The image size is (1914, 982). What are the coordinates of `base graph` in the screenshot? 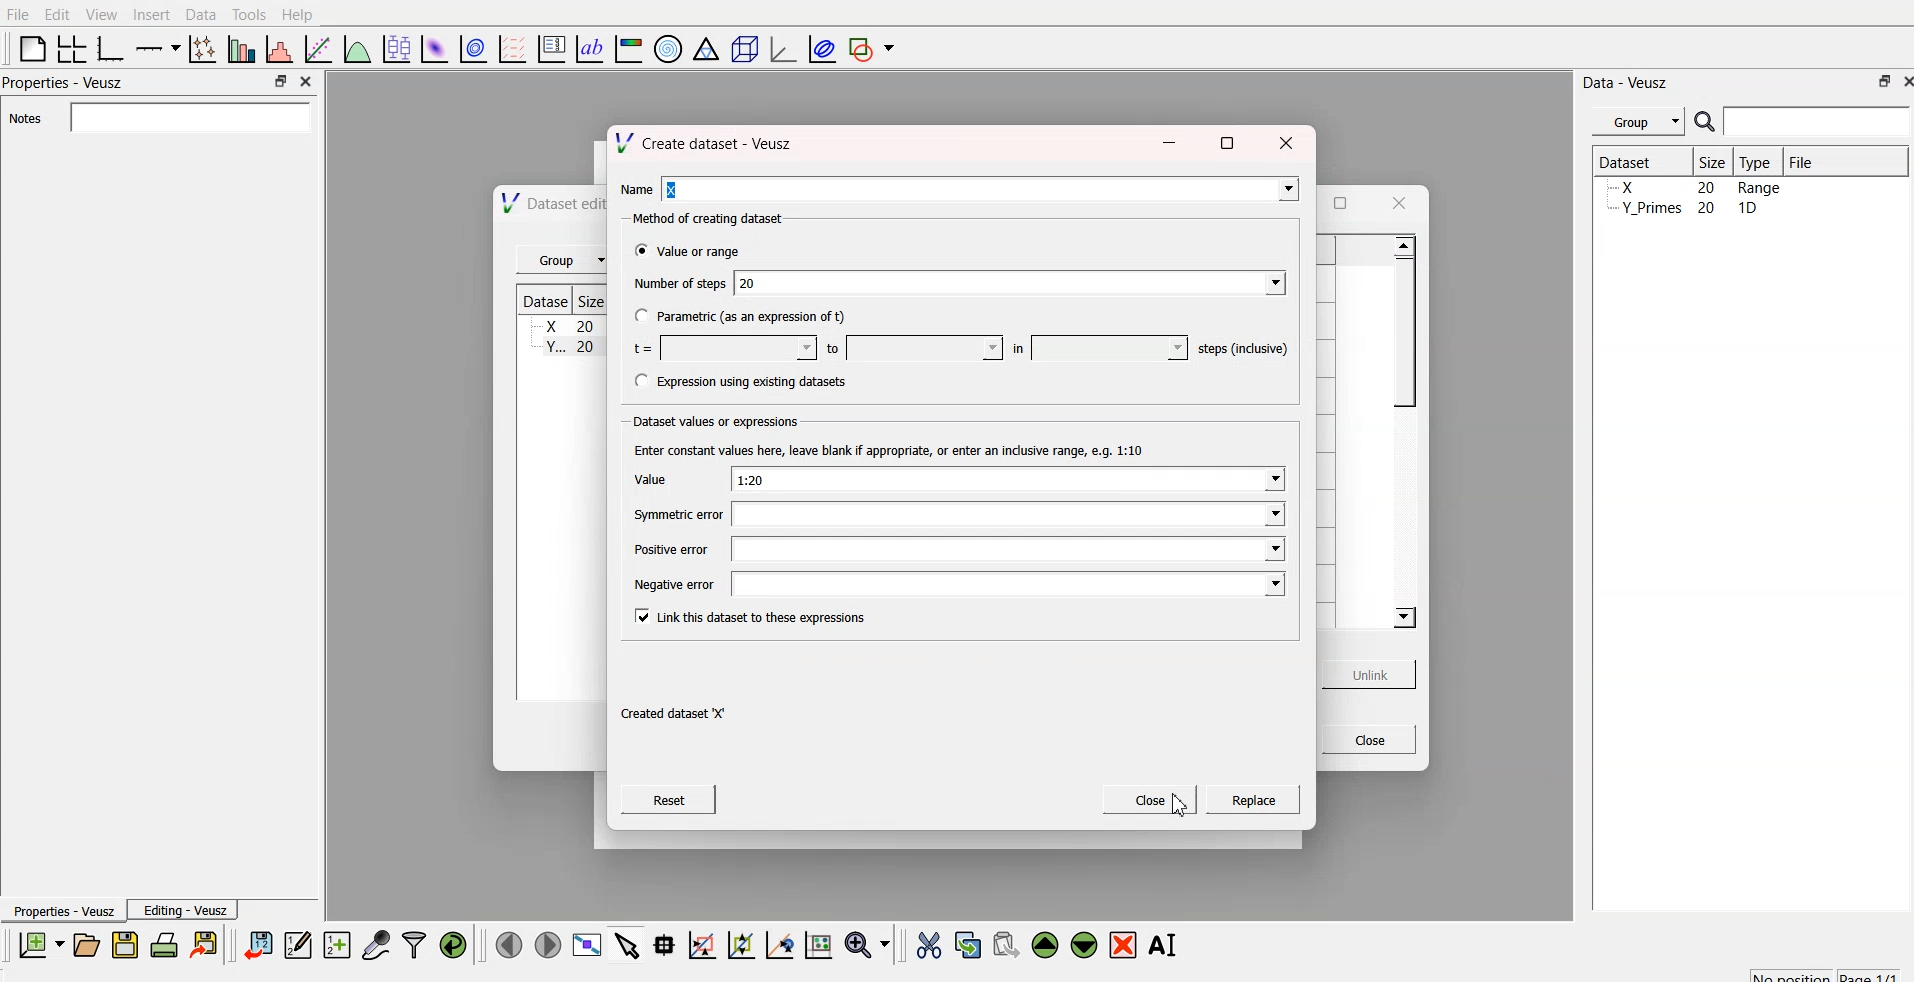 It's located at (107, 46).